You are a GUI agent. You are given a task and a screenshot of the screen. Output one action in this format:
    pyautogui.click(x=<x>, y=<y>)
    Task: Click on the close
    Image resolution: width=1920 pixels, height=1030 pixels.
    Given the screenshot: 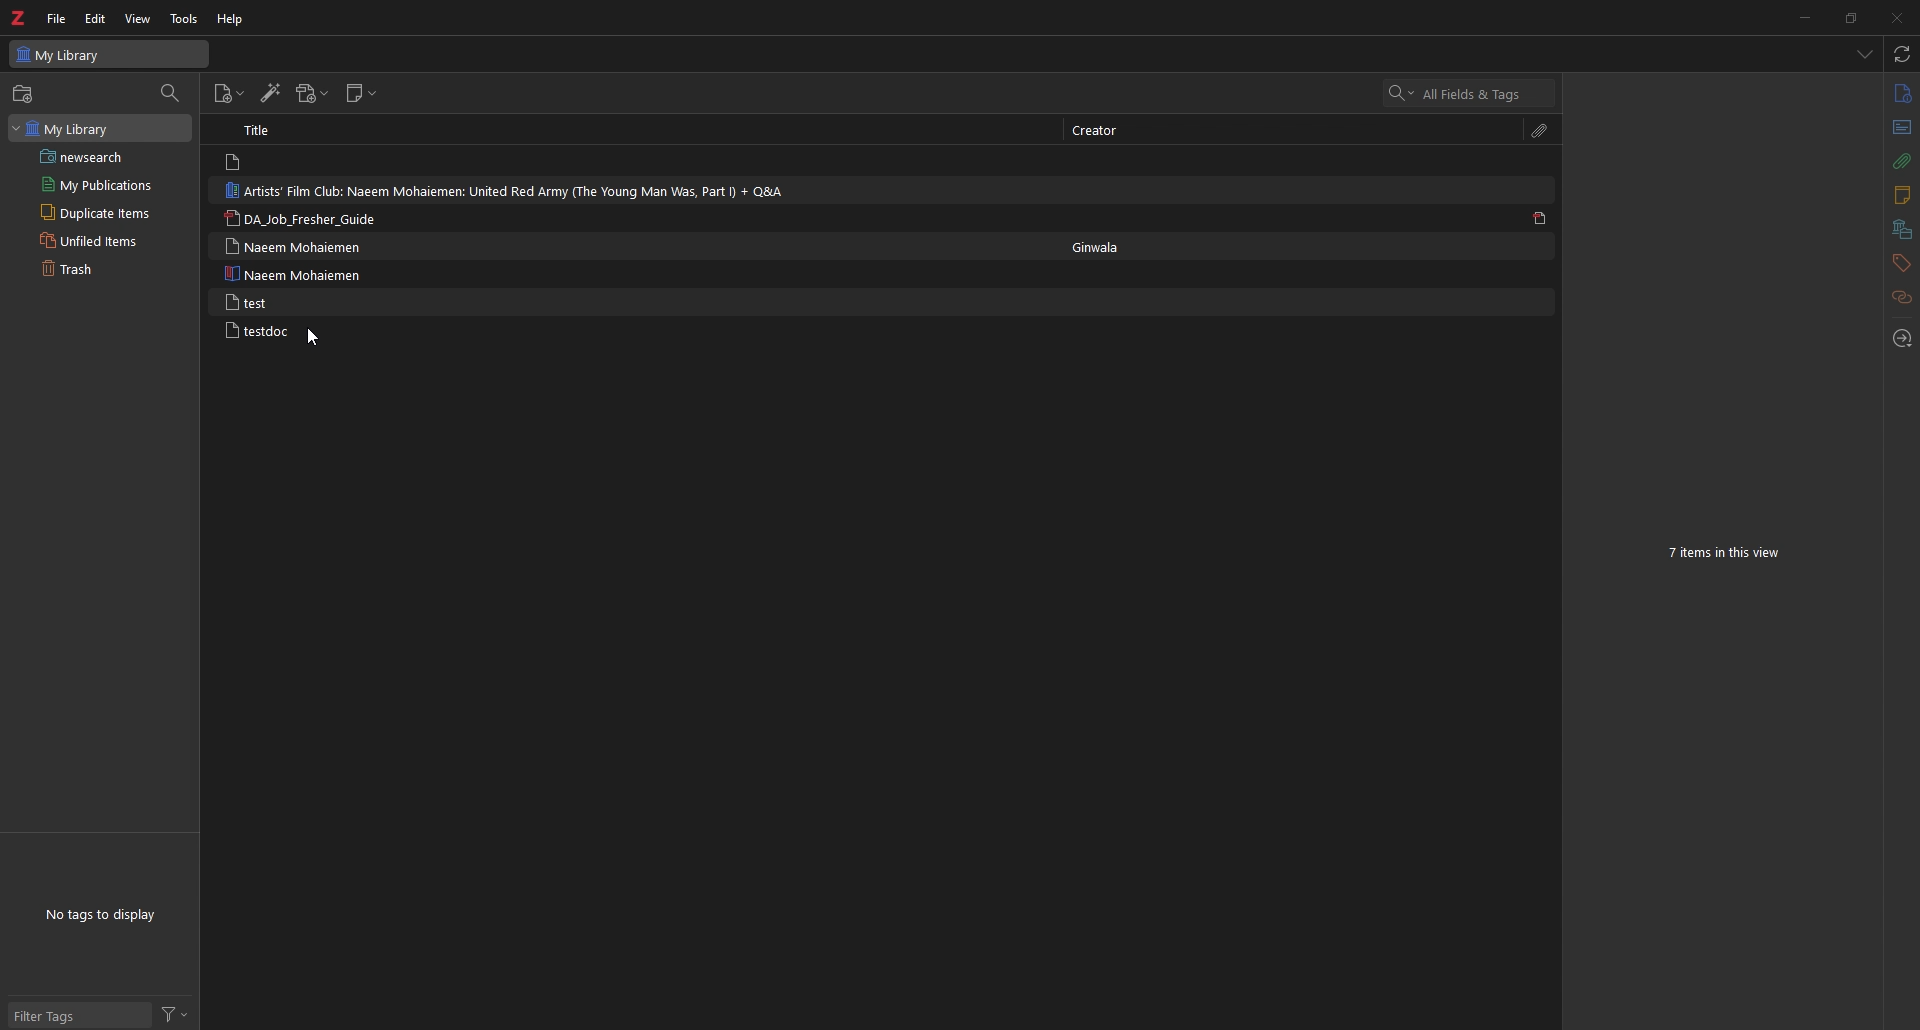 What is the action you would take?
    pyautogui.click(x=1895, y=17)
    